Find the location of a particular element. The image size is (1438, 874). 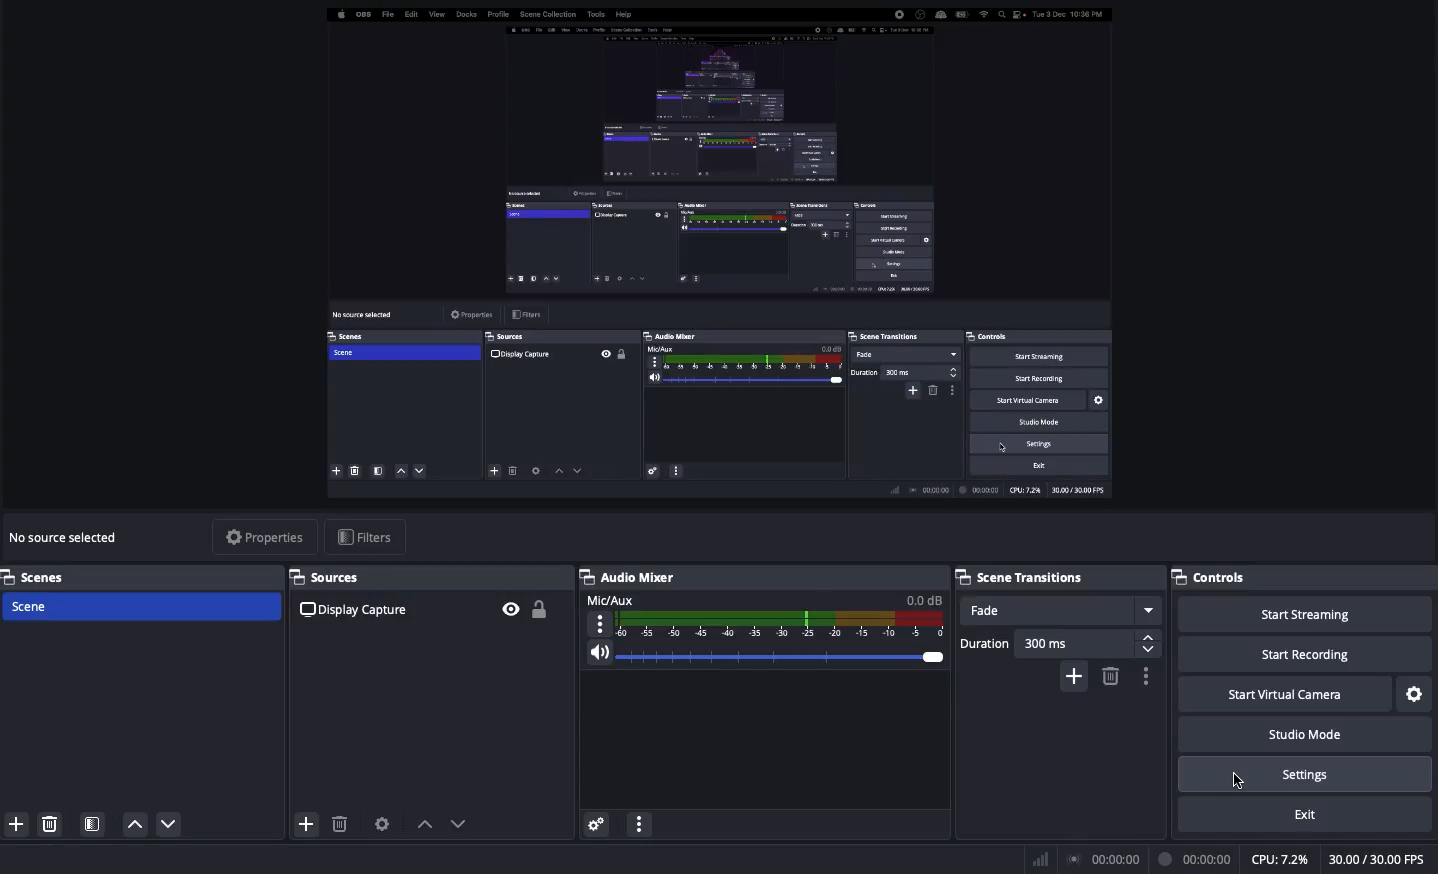

Move down is located at coordinates (456, 823).